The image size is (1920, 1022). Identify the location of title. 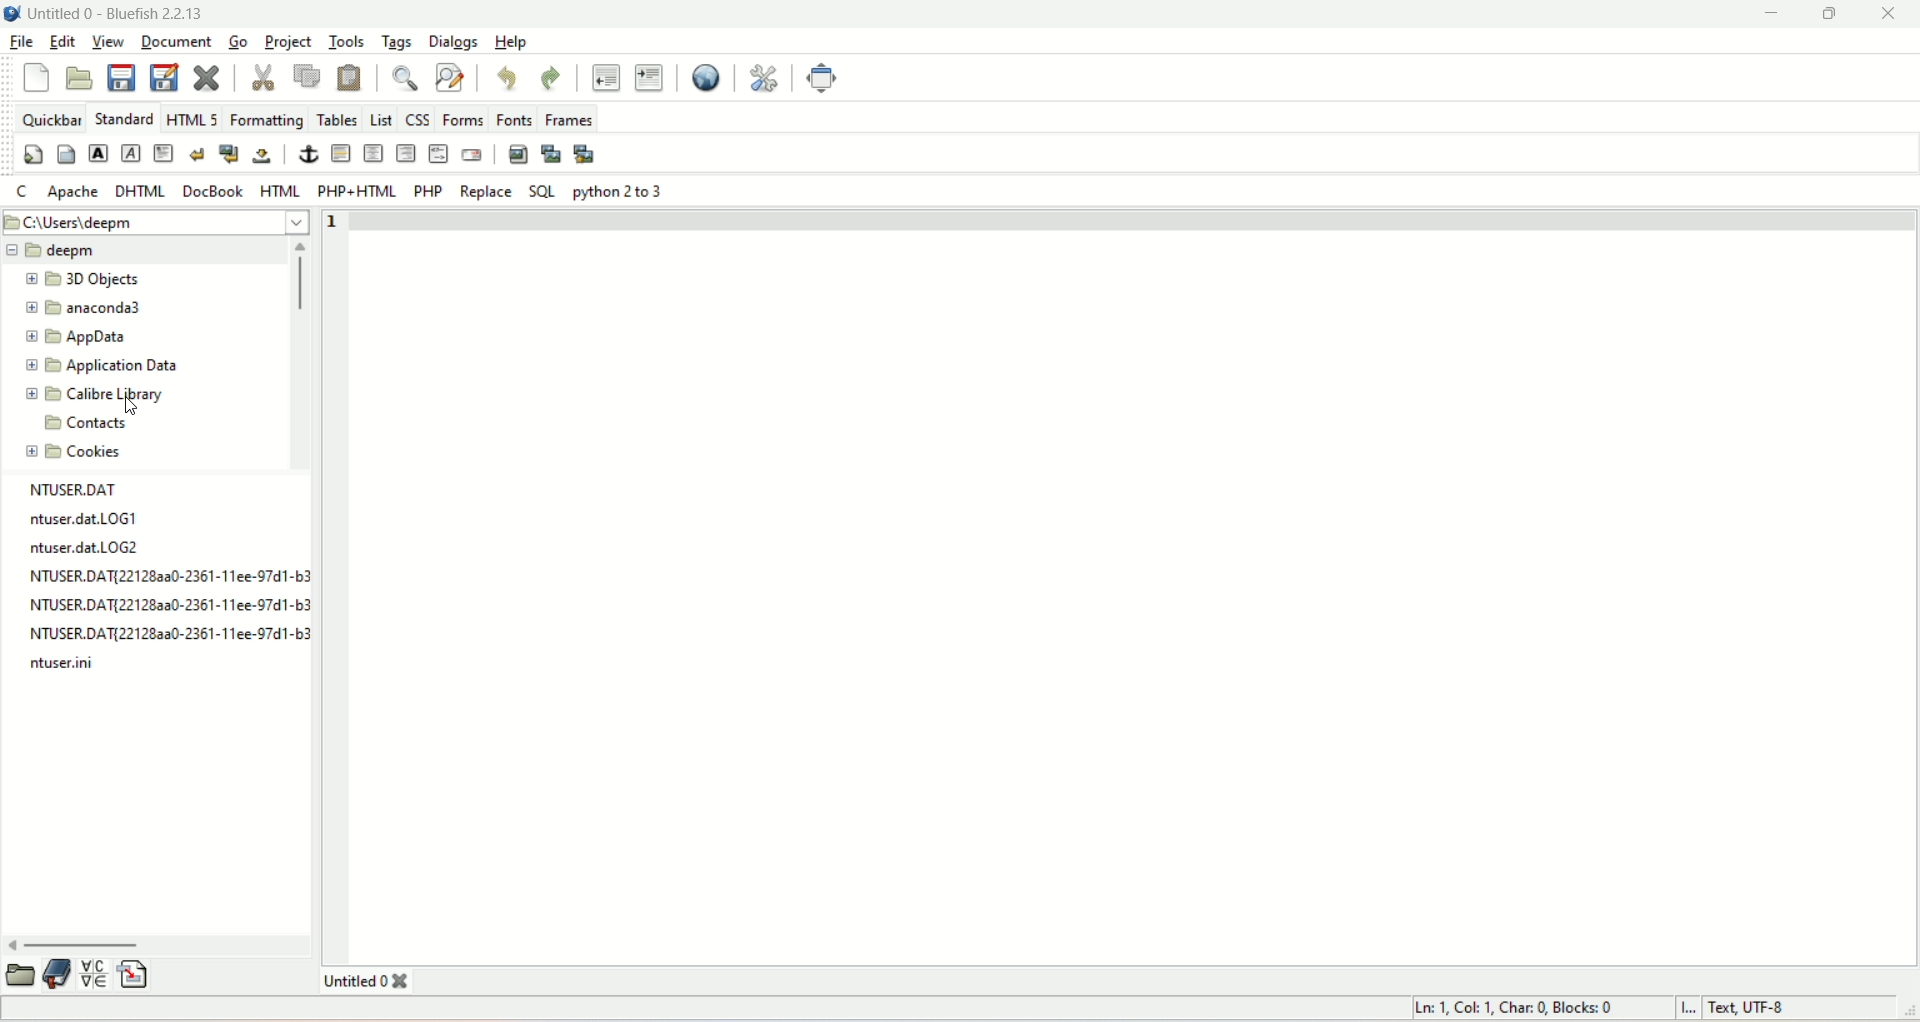
(379, 981).